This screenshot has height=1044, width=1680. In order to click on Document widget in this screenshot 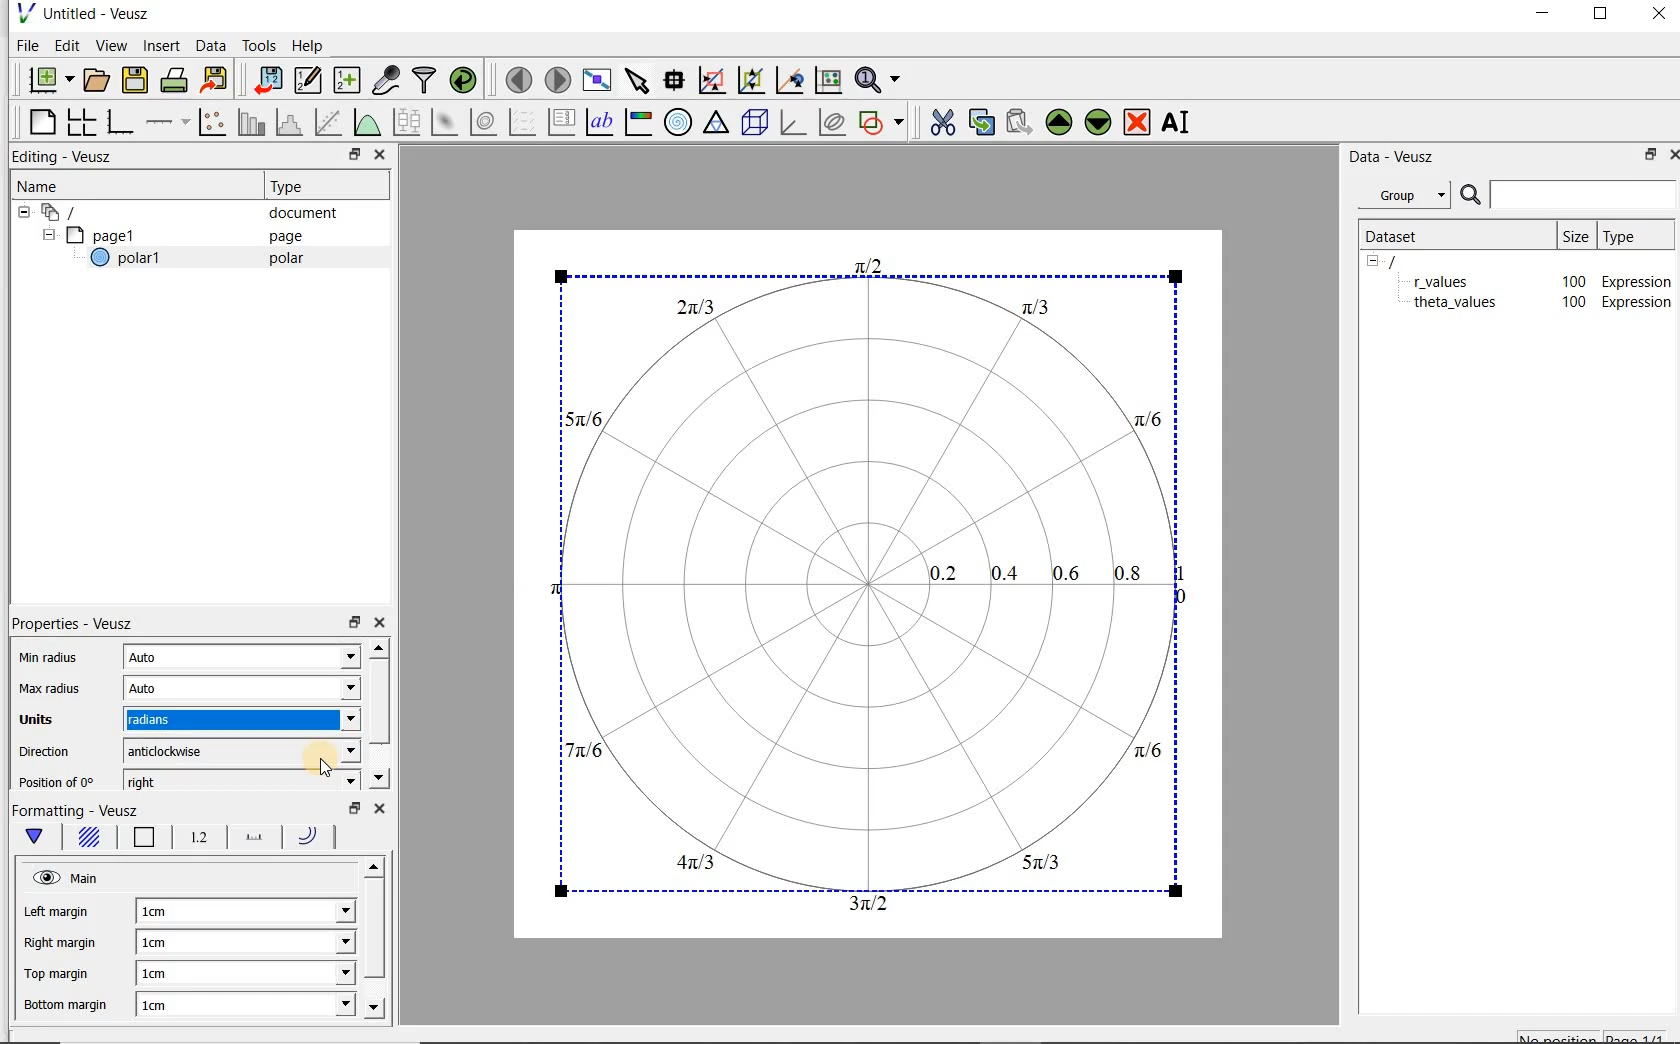, I will do `click(94, 212)`.